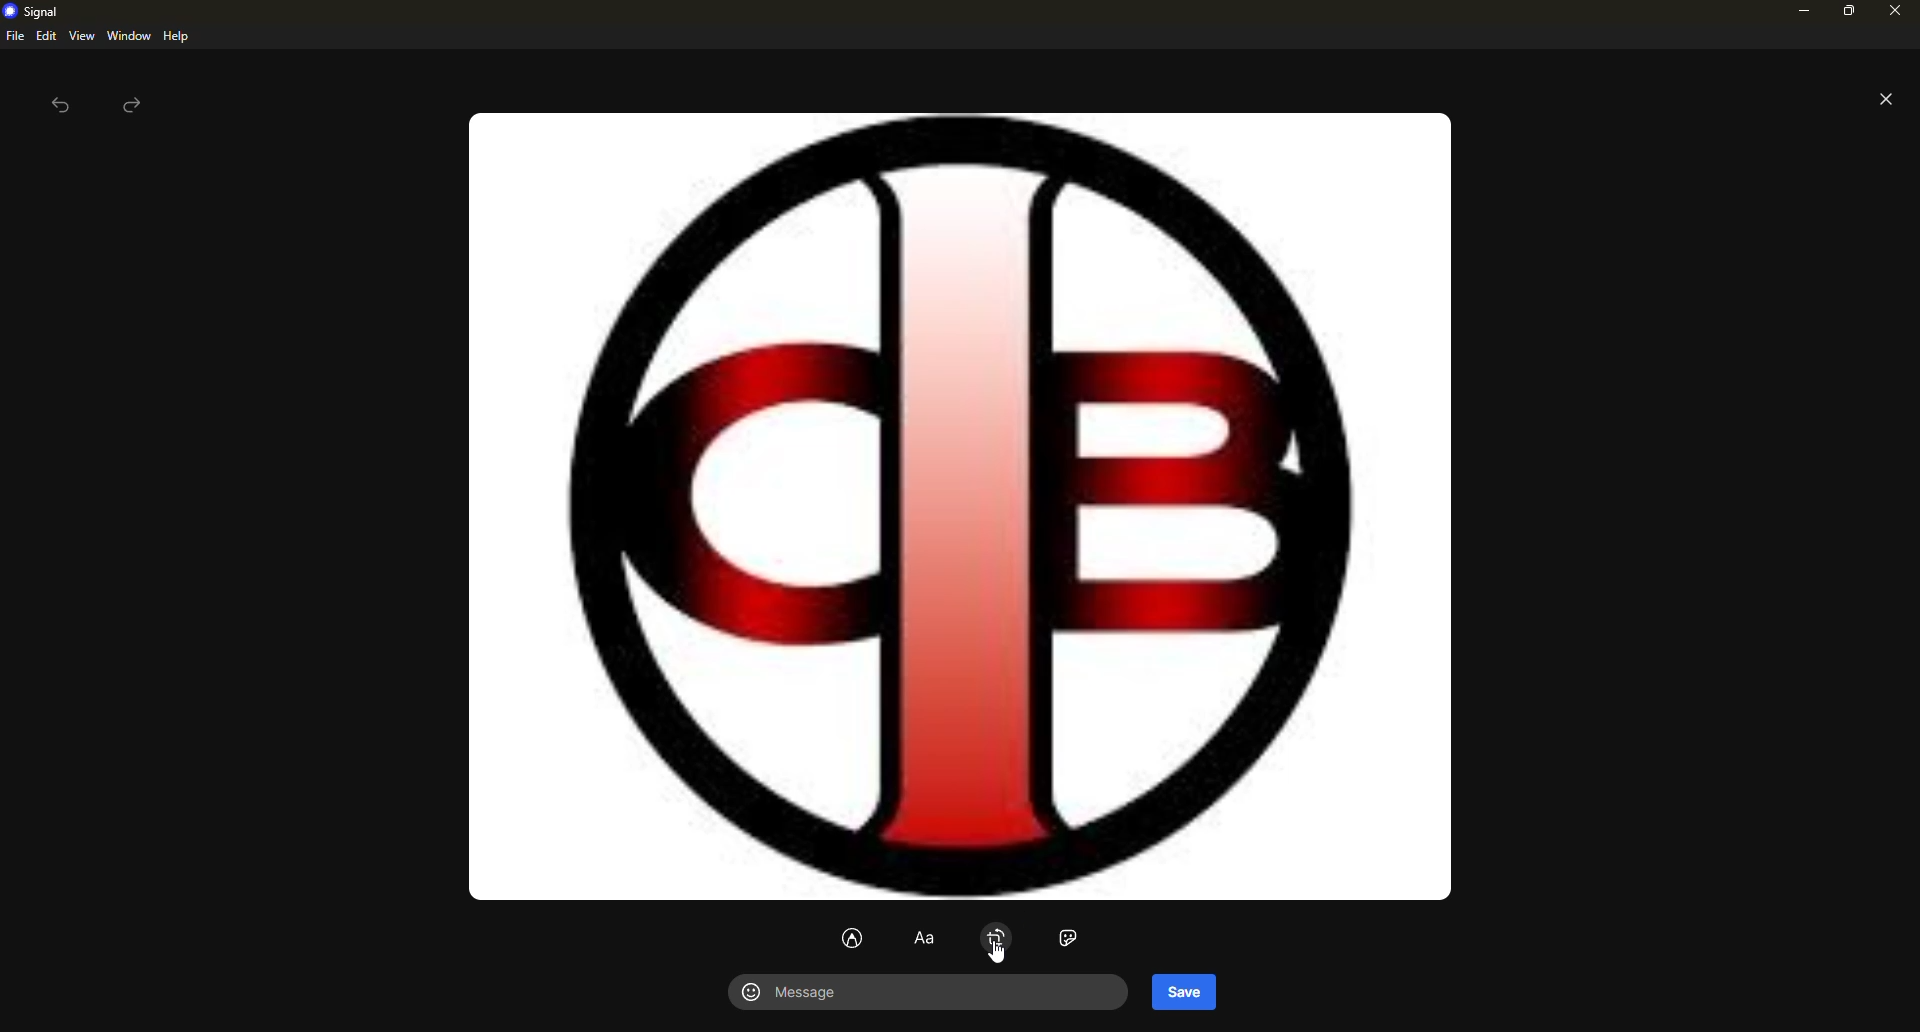 The height and width of the screenshot is (1032, 1920). I want to click on file, so click(14, 36).